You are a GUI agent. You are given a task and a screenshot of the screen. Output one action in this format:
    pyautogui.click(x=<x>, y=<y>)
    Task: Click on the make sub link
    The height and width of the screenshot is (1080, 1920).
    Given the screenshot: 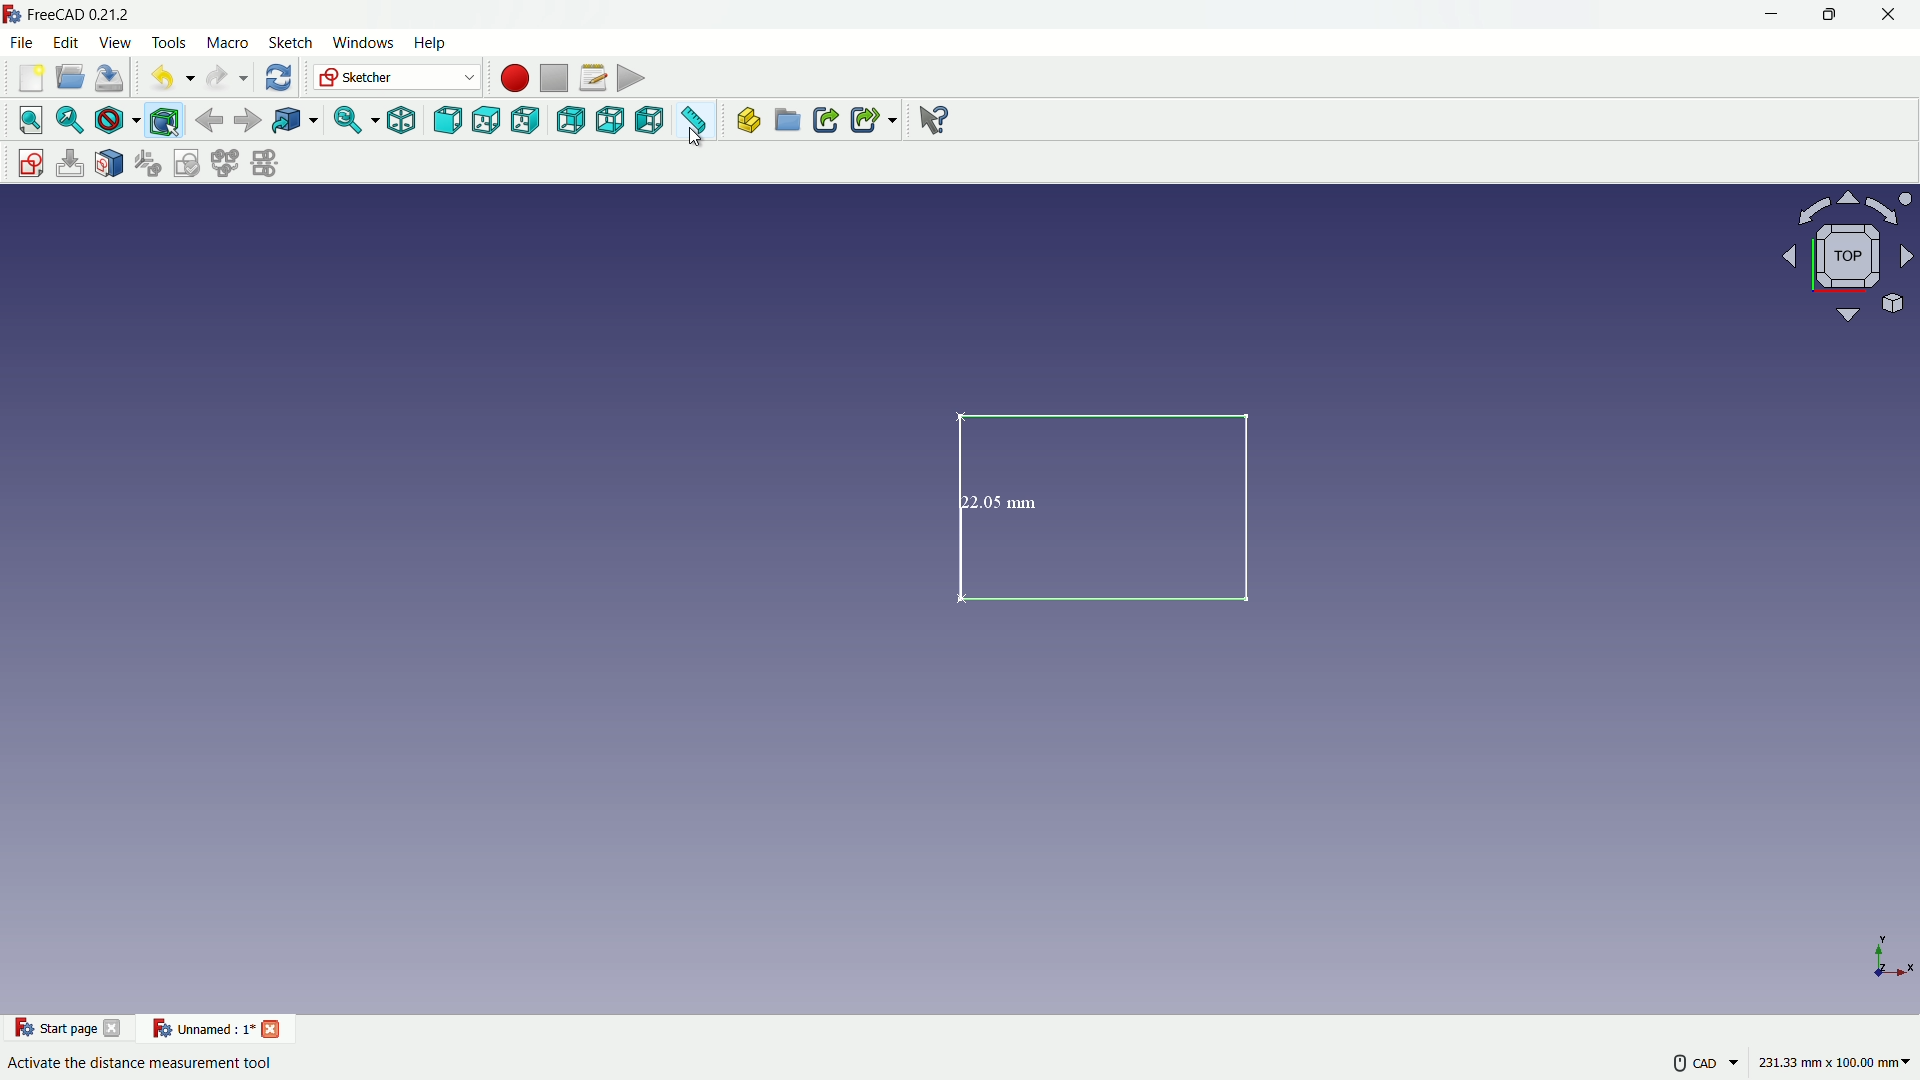 What is the action you would take?
    pyautogui.click(x=872, y=120)
    